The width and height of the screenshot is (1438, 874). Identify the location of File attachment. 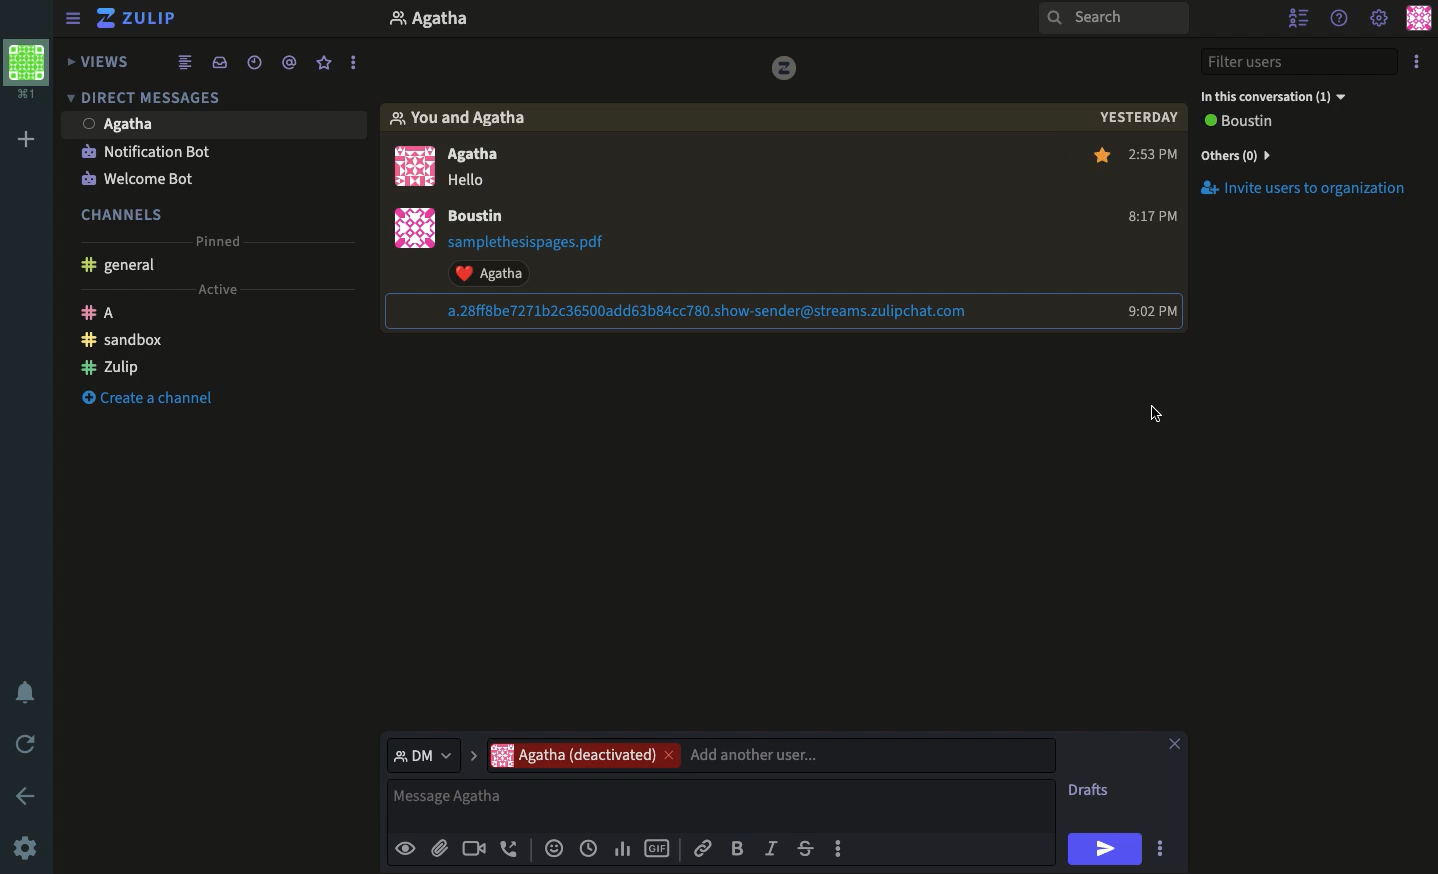
(533, 244).